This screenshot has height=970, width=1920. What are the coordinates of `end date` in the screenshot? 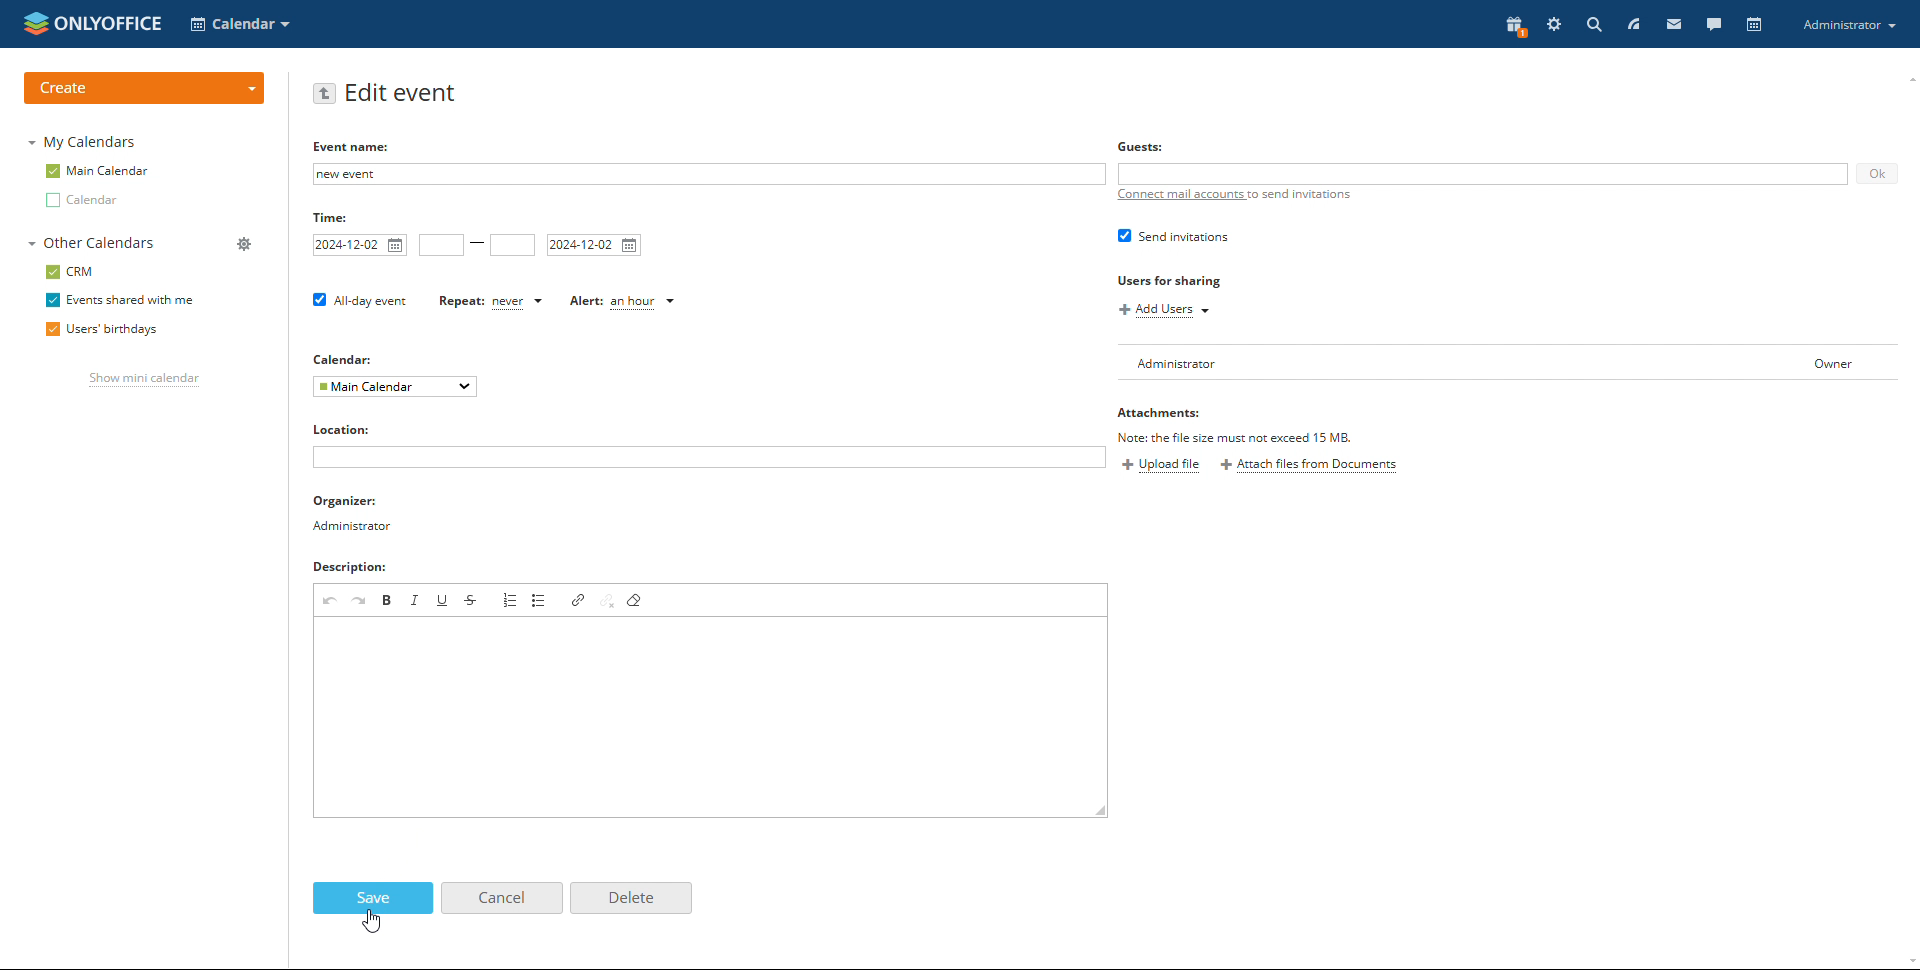 It's located at (596, 245).